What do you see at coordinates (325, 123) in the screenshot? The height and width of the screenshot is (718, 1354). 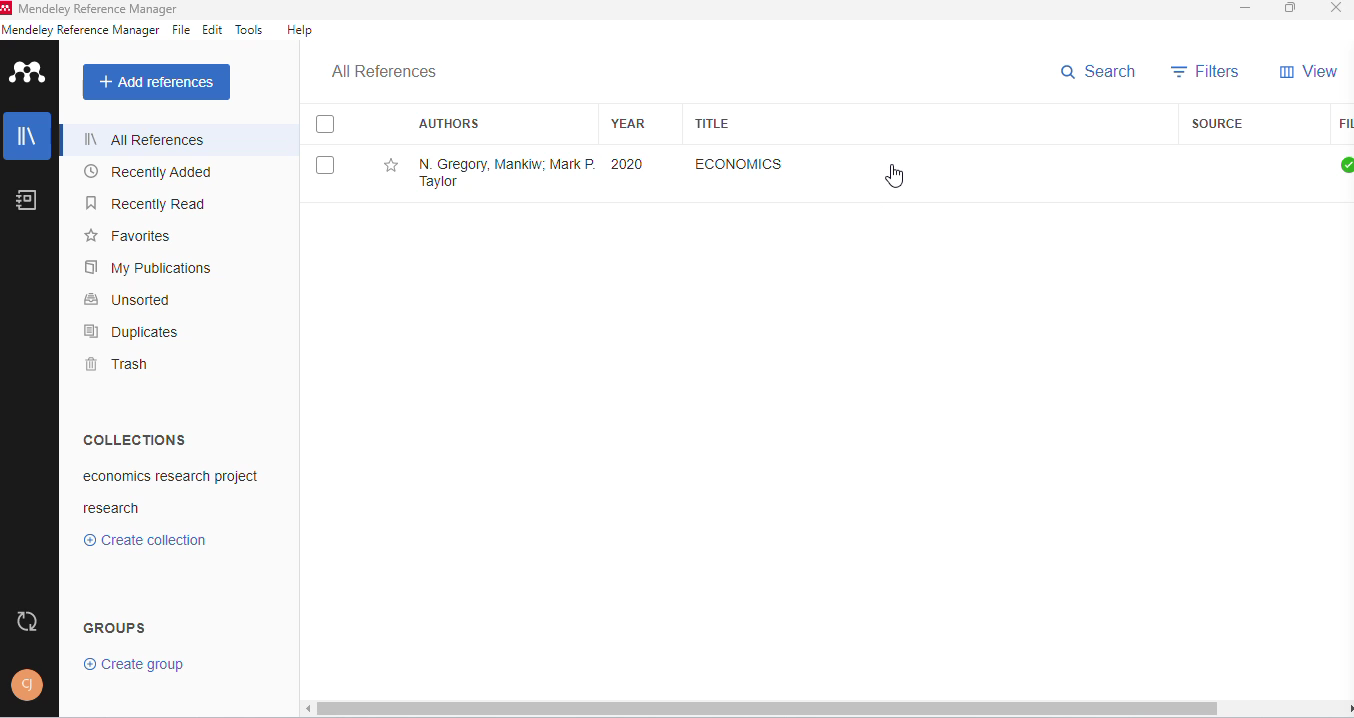 I see `select` at bounding box center [325, 123].